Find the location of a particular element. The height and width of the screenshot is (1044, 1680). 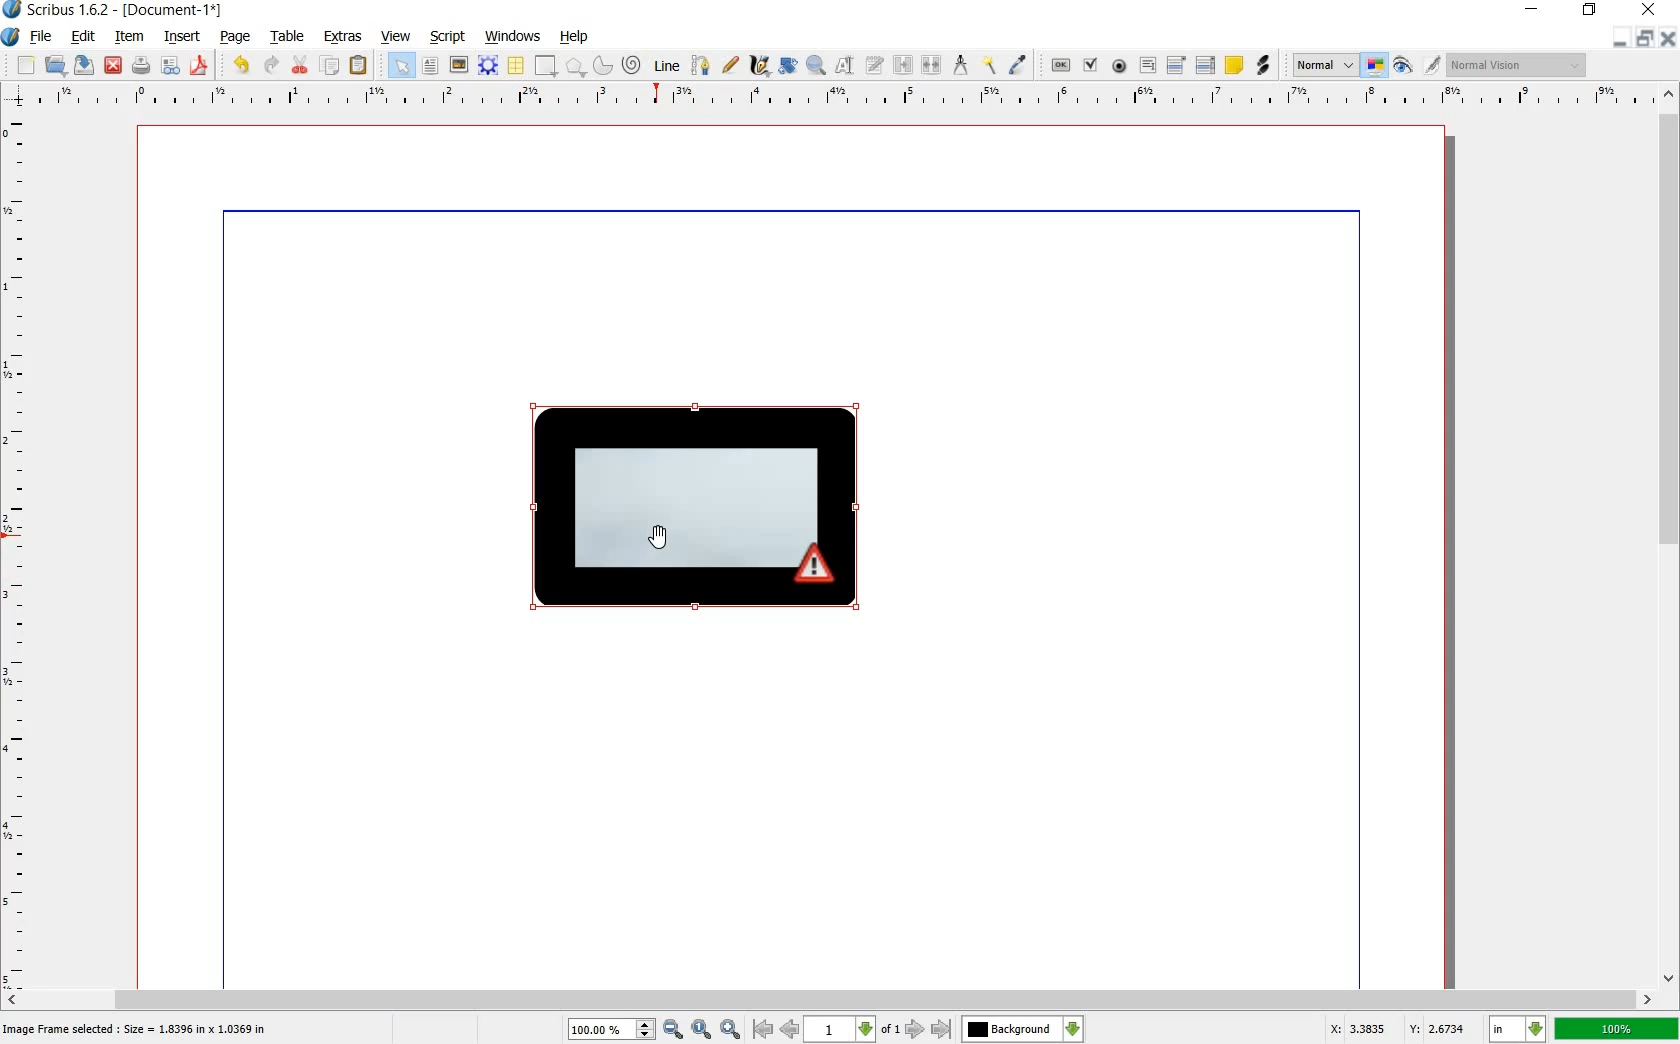

Cursor is located at coordinates (655, 540).